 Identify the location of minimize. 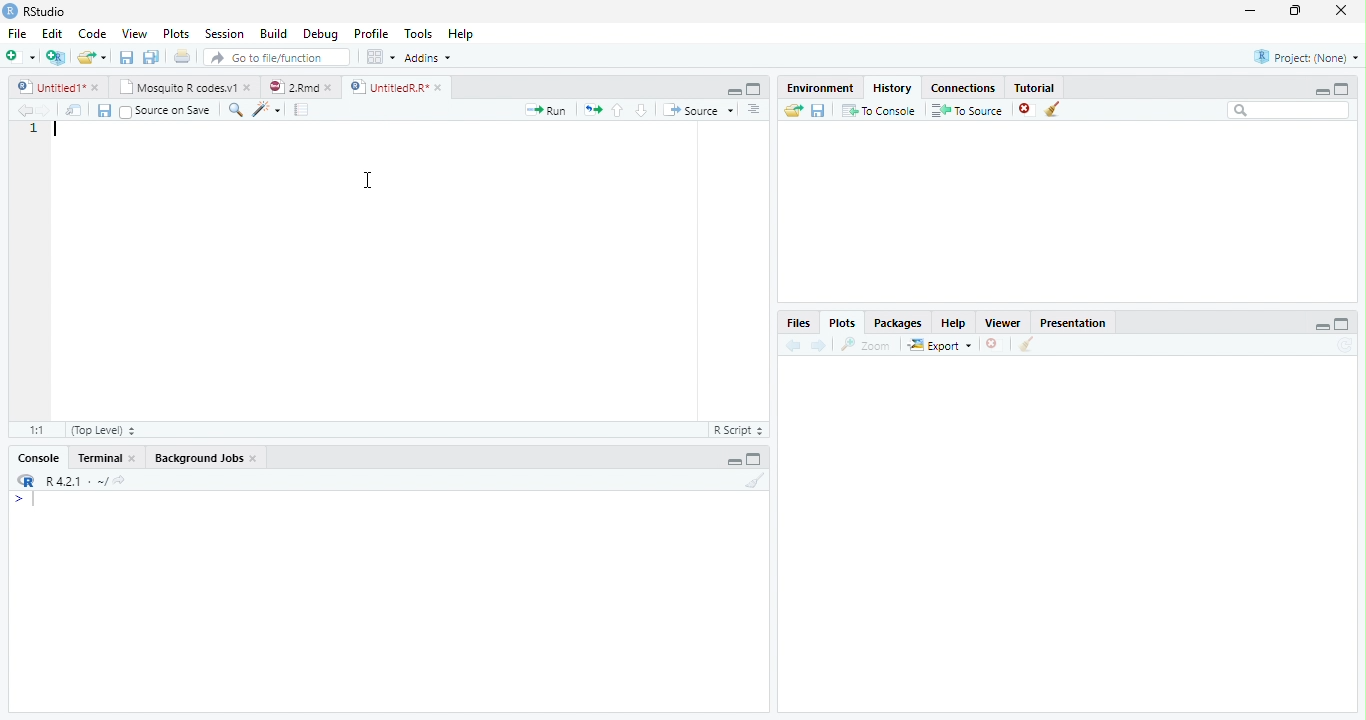
(735, 92).